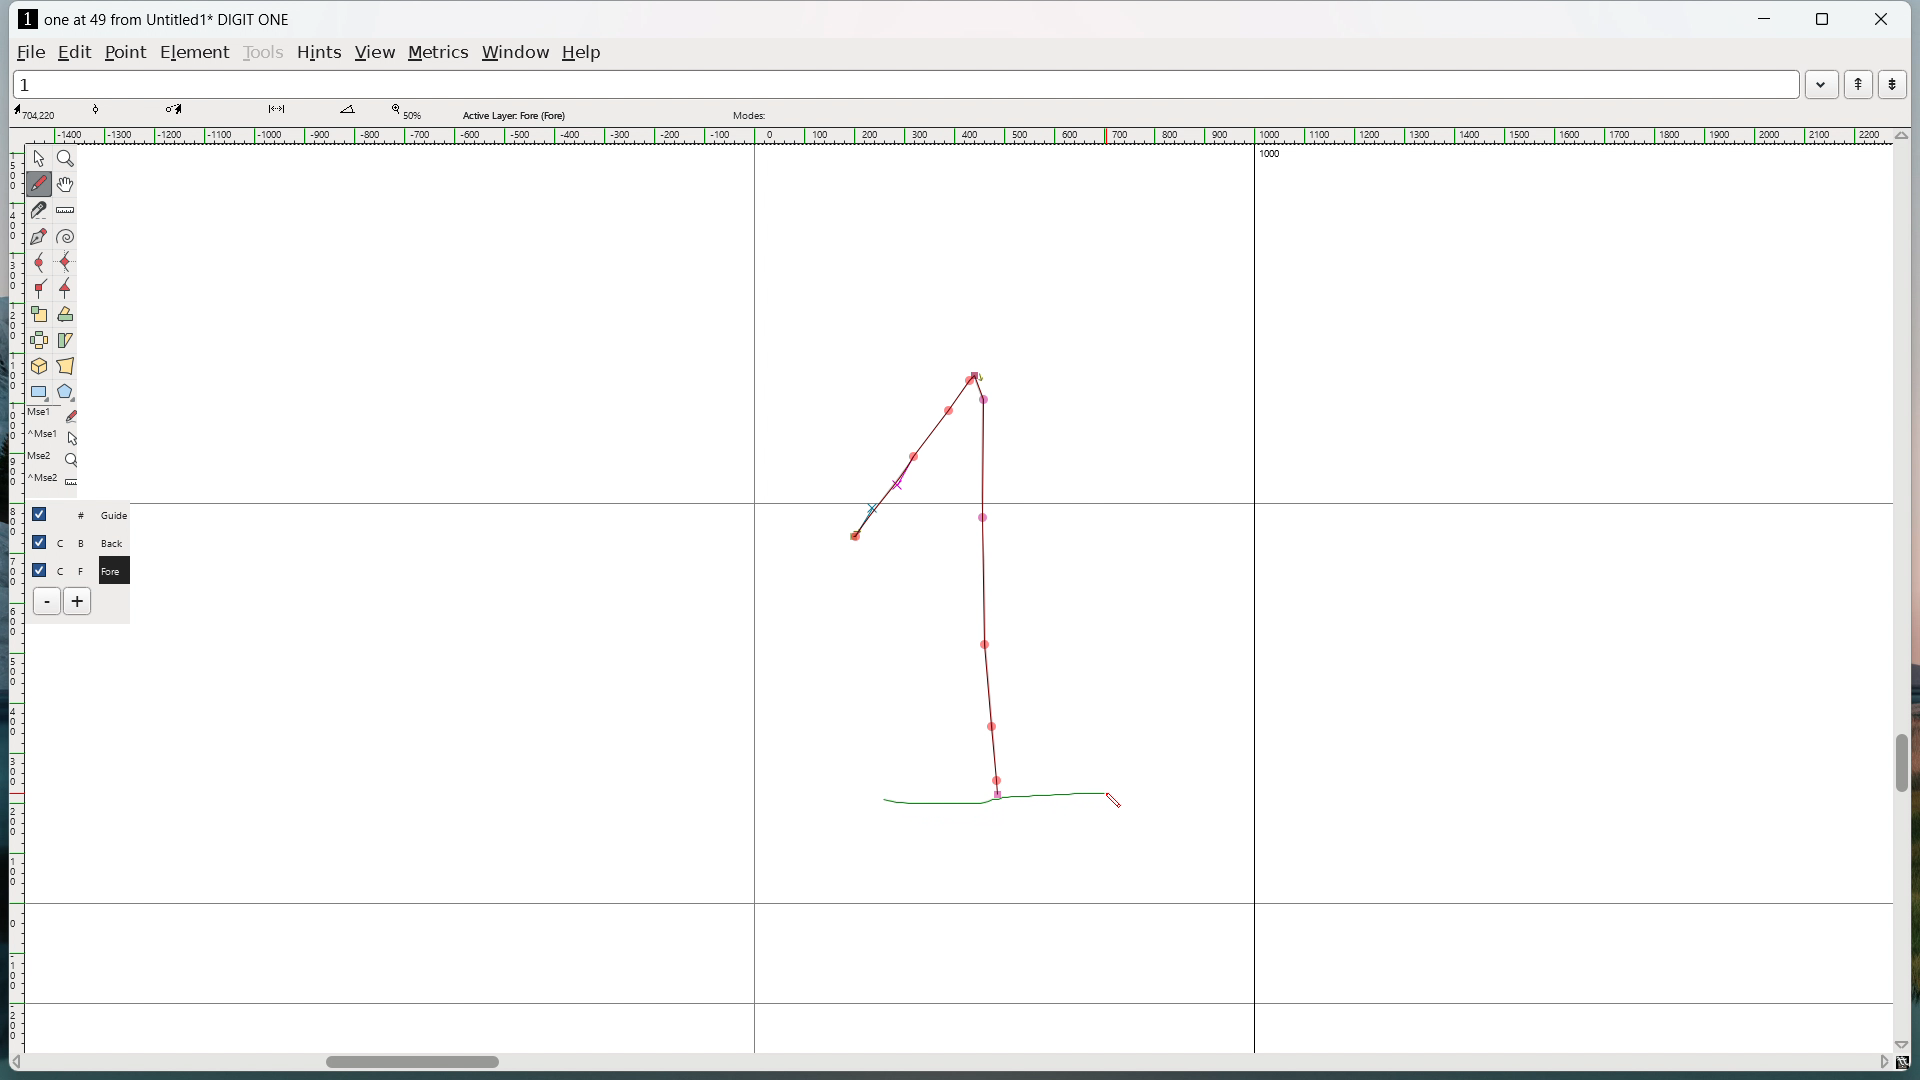 The image size is (1920, 1080). I want to click on C F Fore, so click(95, 569).